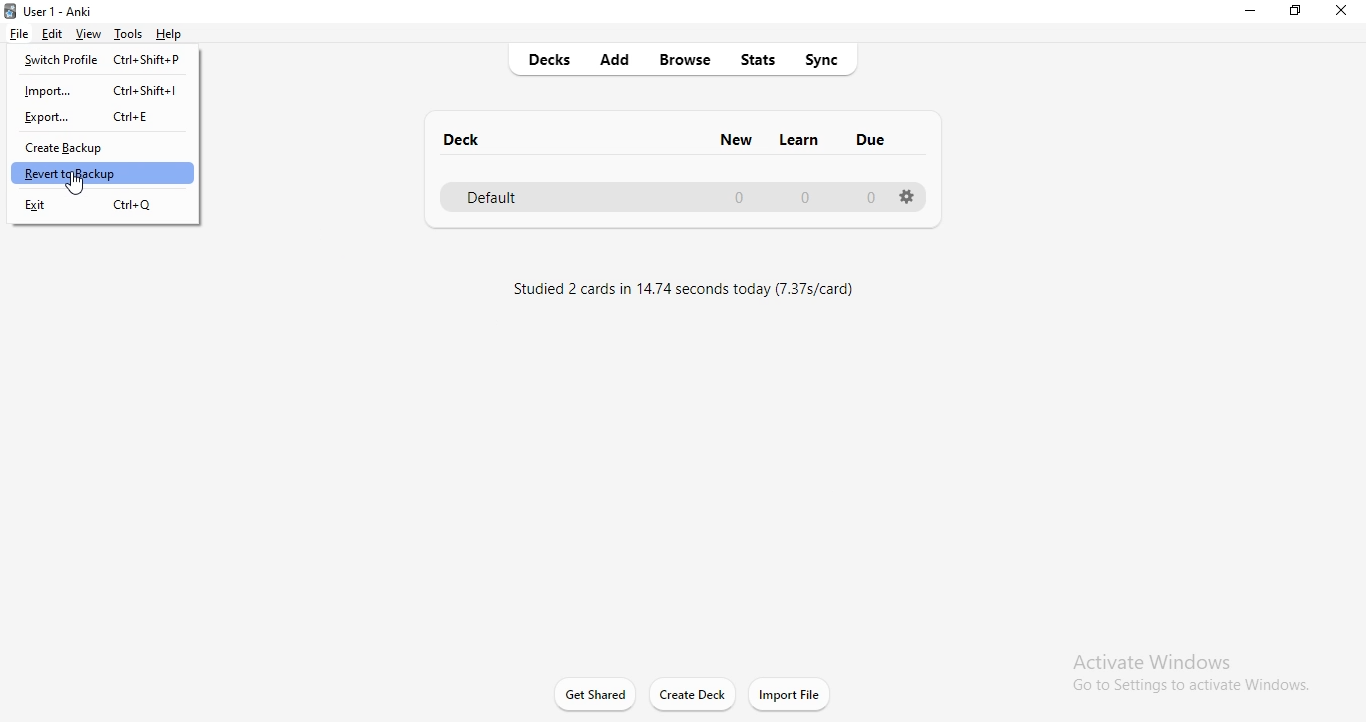 This screenshot has width=1366, height=722. Describe the element at coordinates (556, 60) in the screenshot. I see `decks` at that location.